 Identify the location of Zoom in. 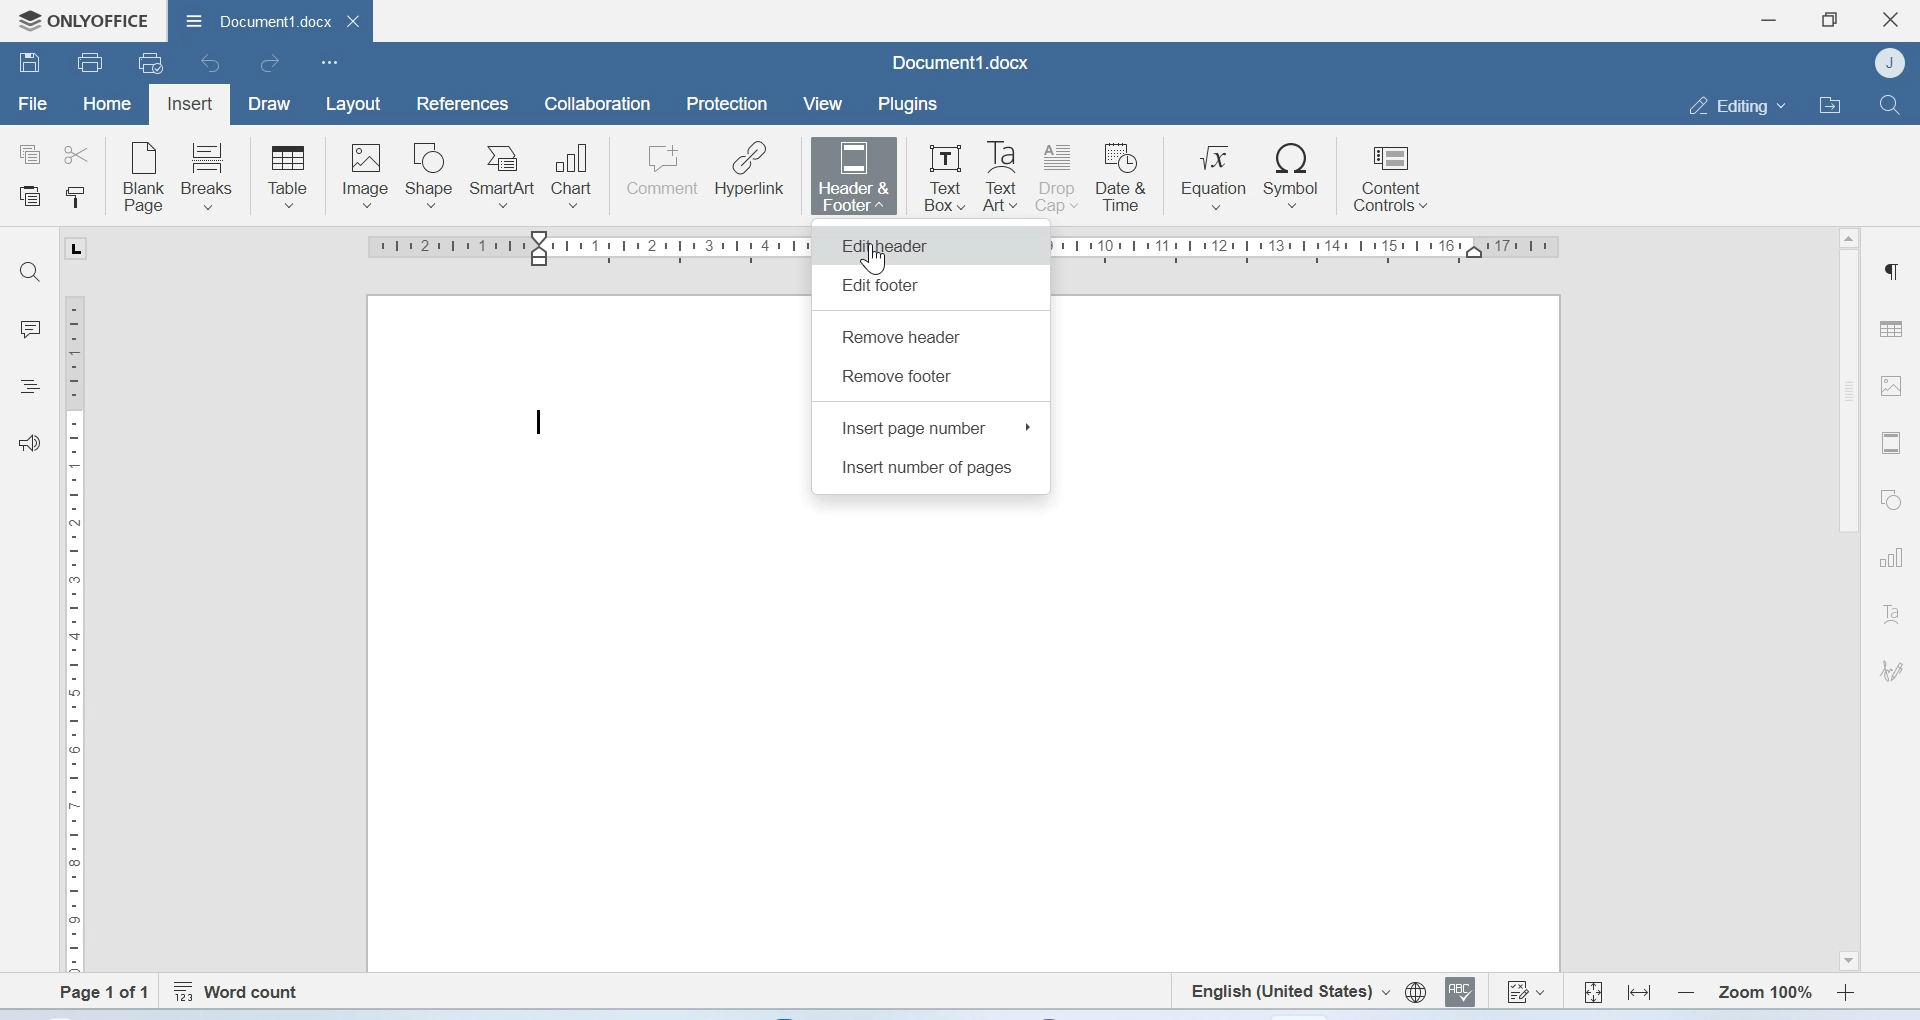
(1846, 990).